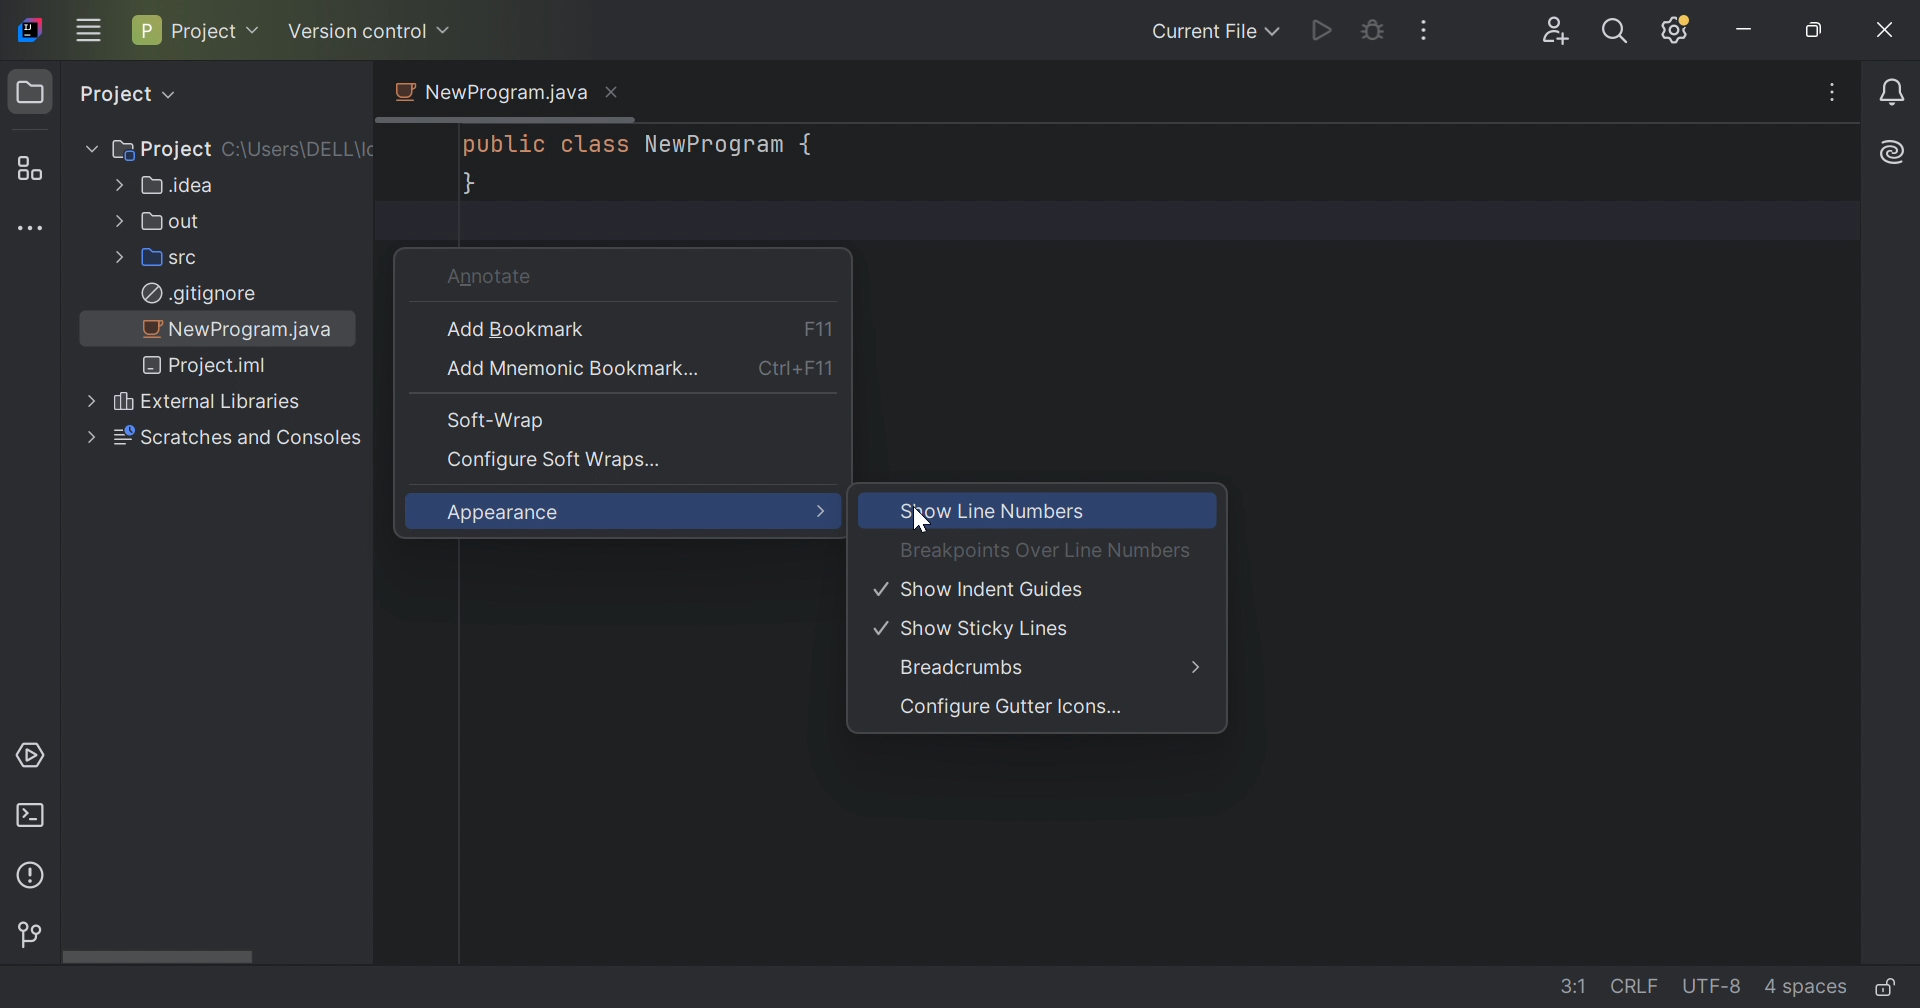 Image resolution: width=1920 pixels, height=1008 pixels. Describe the element at coordinates (29, 756) in the screenshot. I see `Services` at that location.